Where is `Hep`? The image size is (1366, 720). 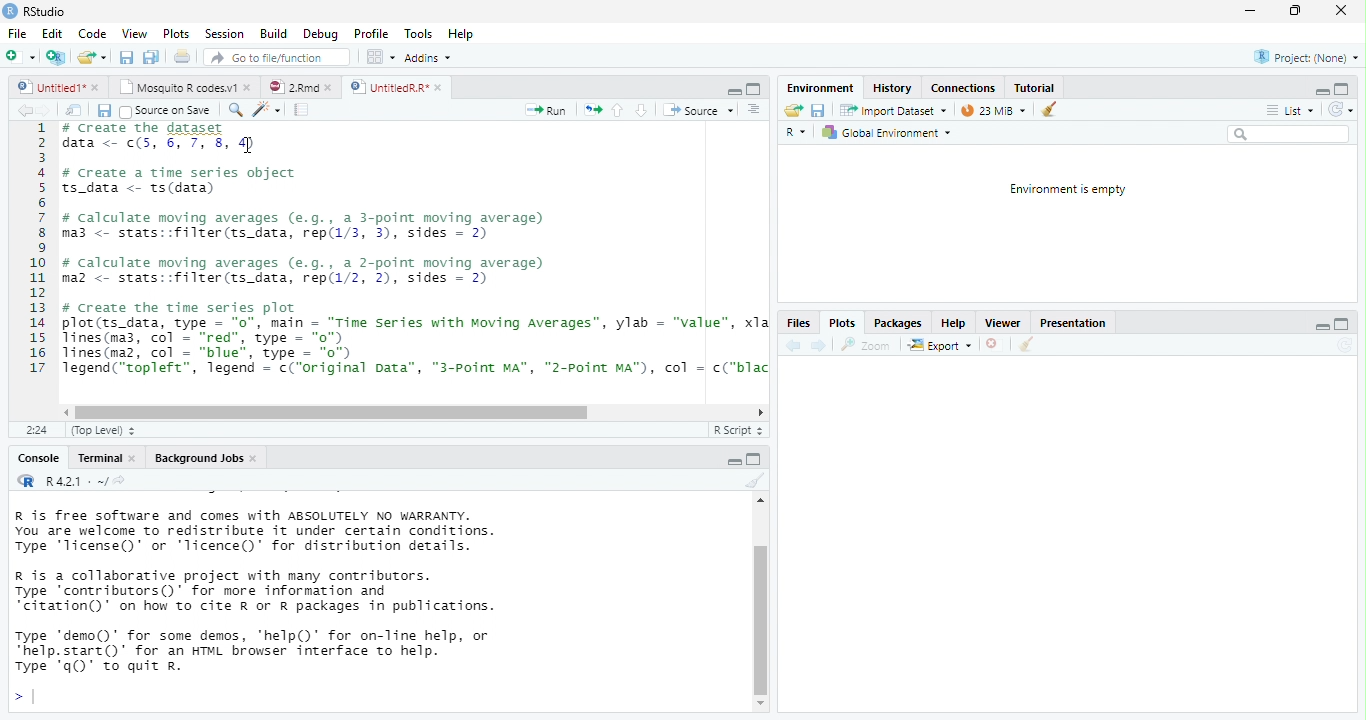
Hep is located at coordinates (460, 34).